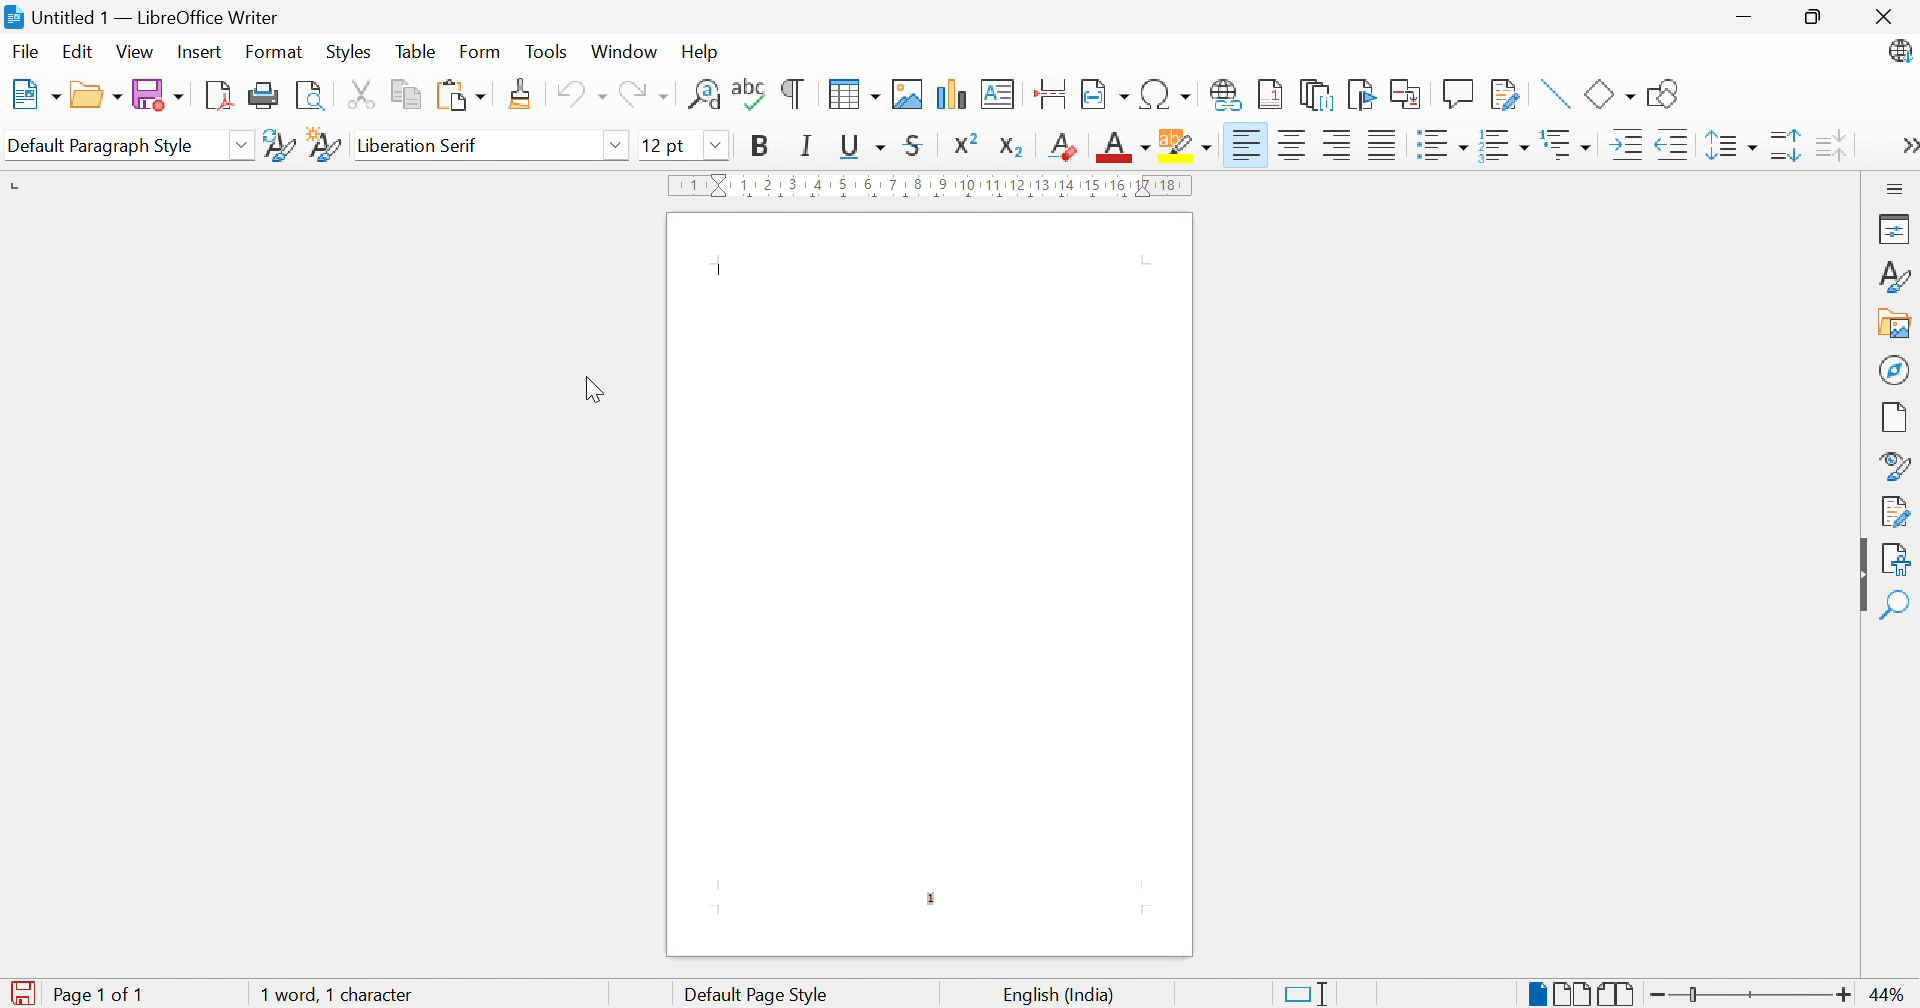  What do you see at coordinates (1896, 511) in the screenshot?
I see `Manage changes` at bounding box center [1896, 511].